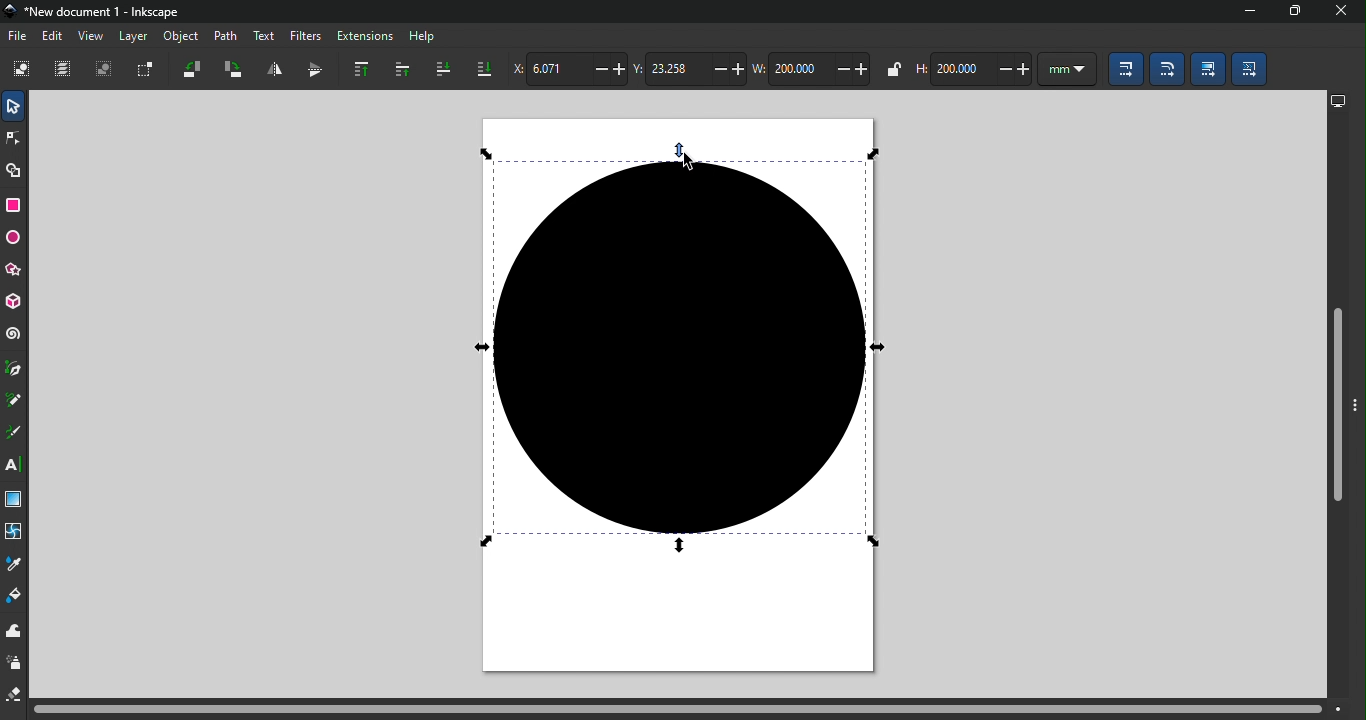  Describe the element at coordinates (135, 36) in the screenshot. I see `Layer` at that location.